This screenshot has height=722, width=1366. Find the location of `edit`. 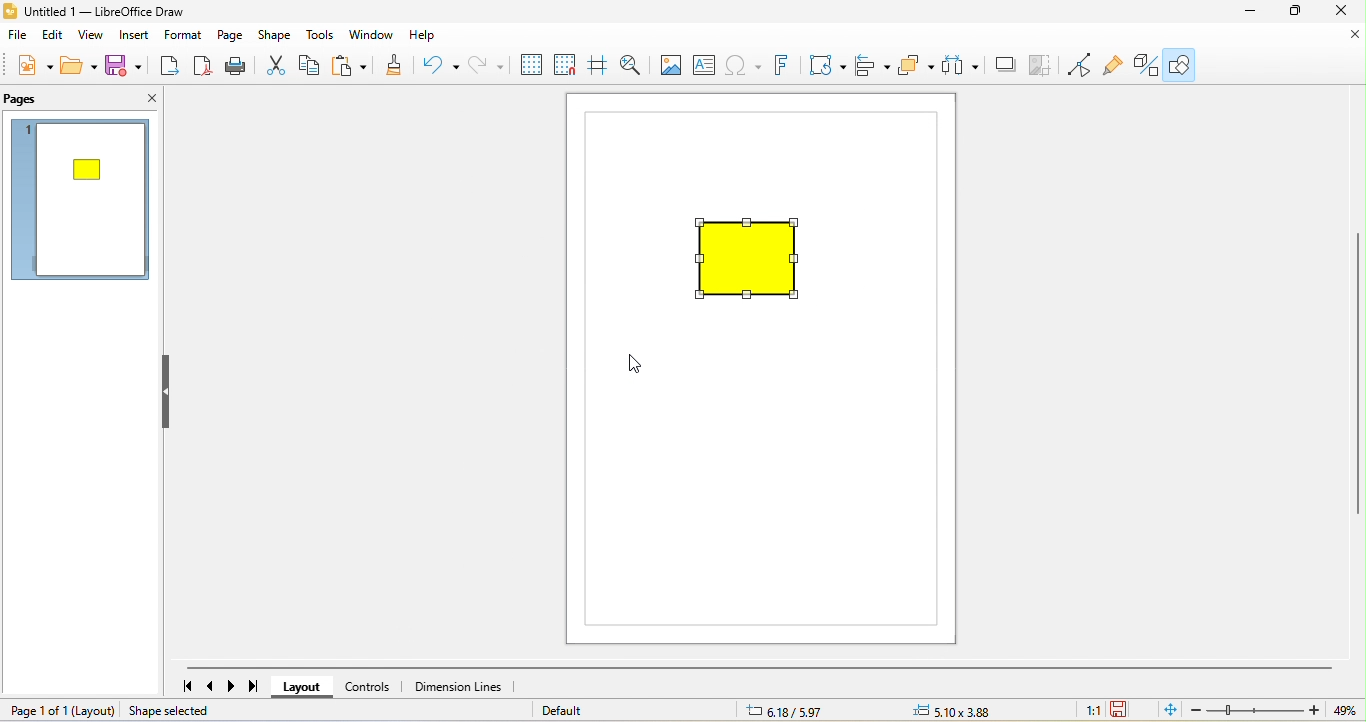

edit is located at coordinates (54, 36).